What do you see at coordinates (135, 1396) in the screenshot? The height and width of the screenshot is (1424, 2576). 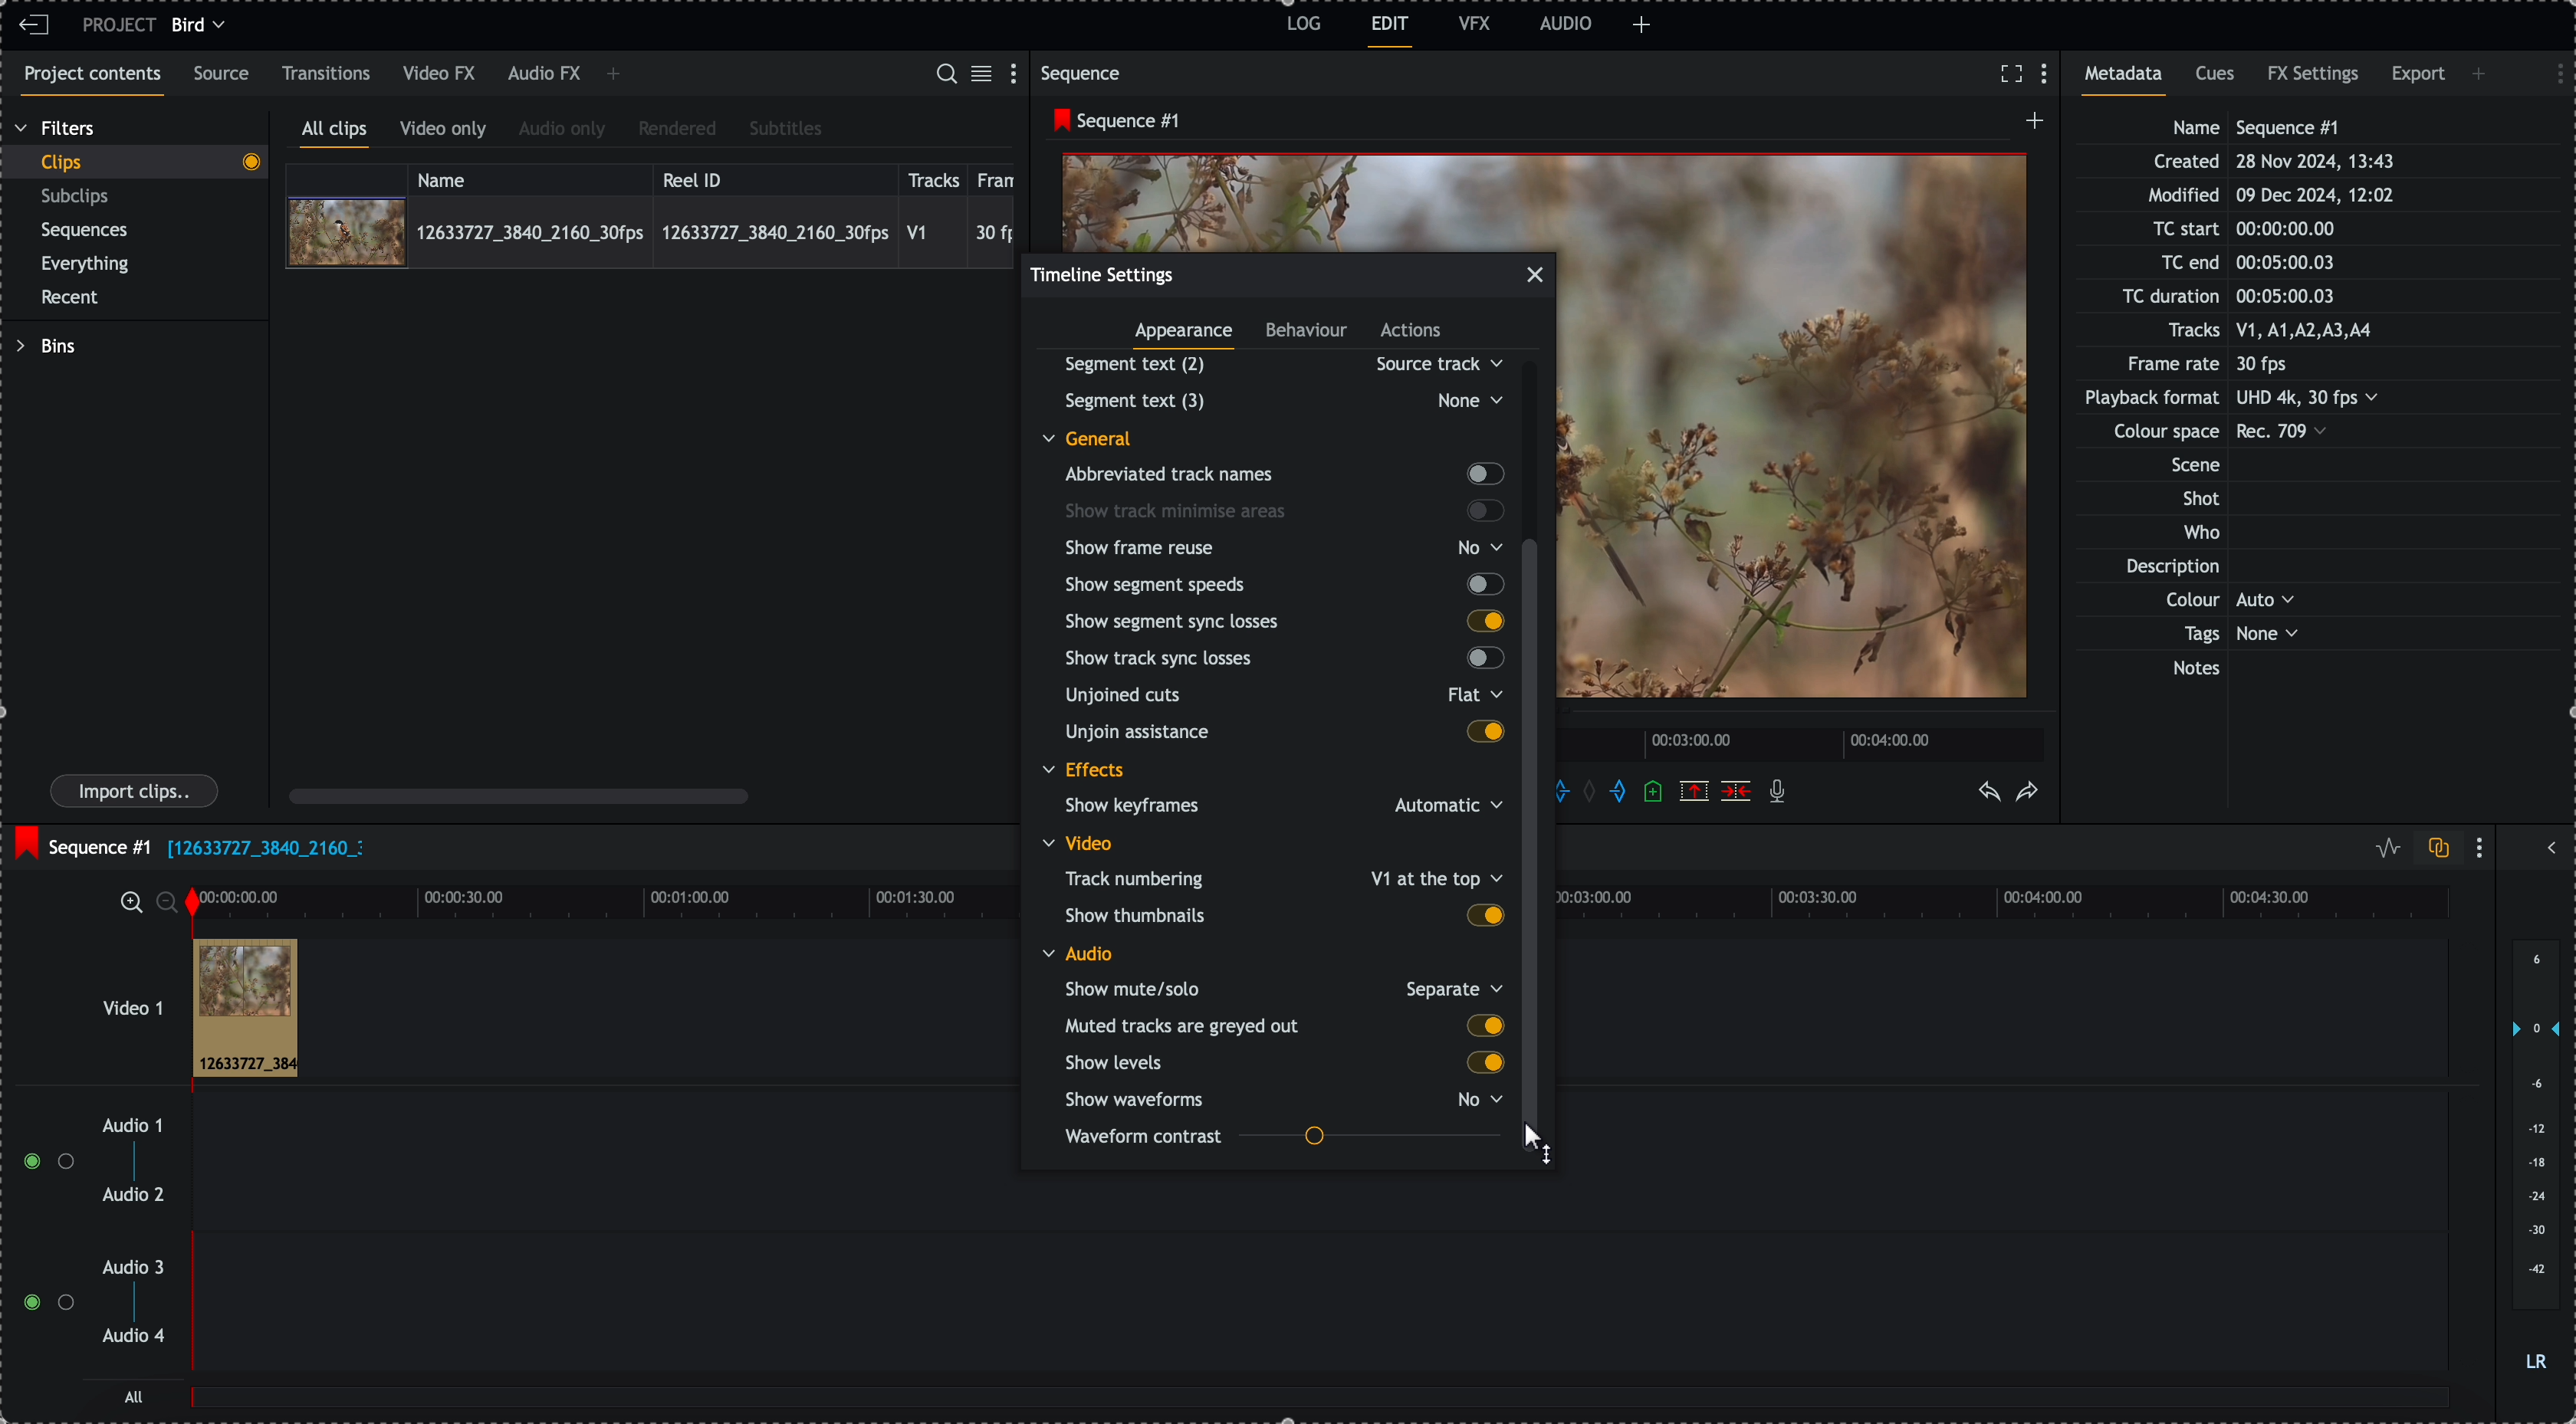 I see `all` at bounding box center [135, 1396].